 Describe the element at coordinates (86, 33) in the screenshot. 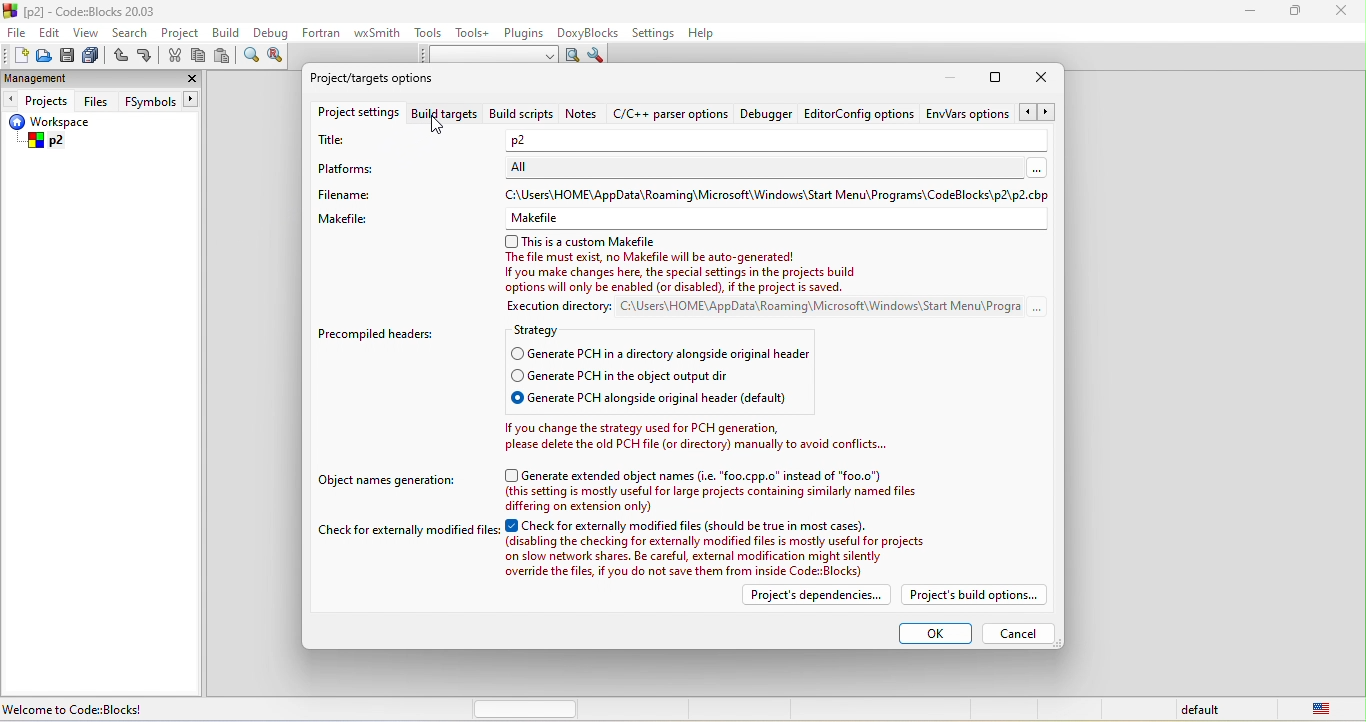

I see `view` at that location.